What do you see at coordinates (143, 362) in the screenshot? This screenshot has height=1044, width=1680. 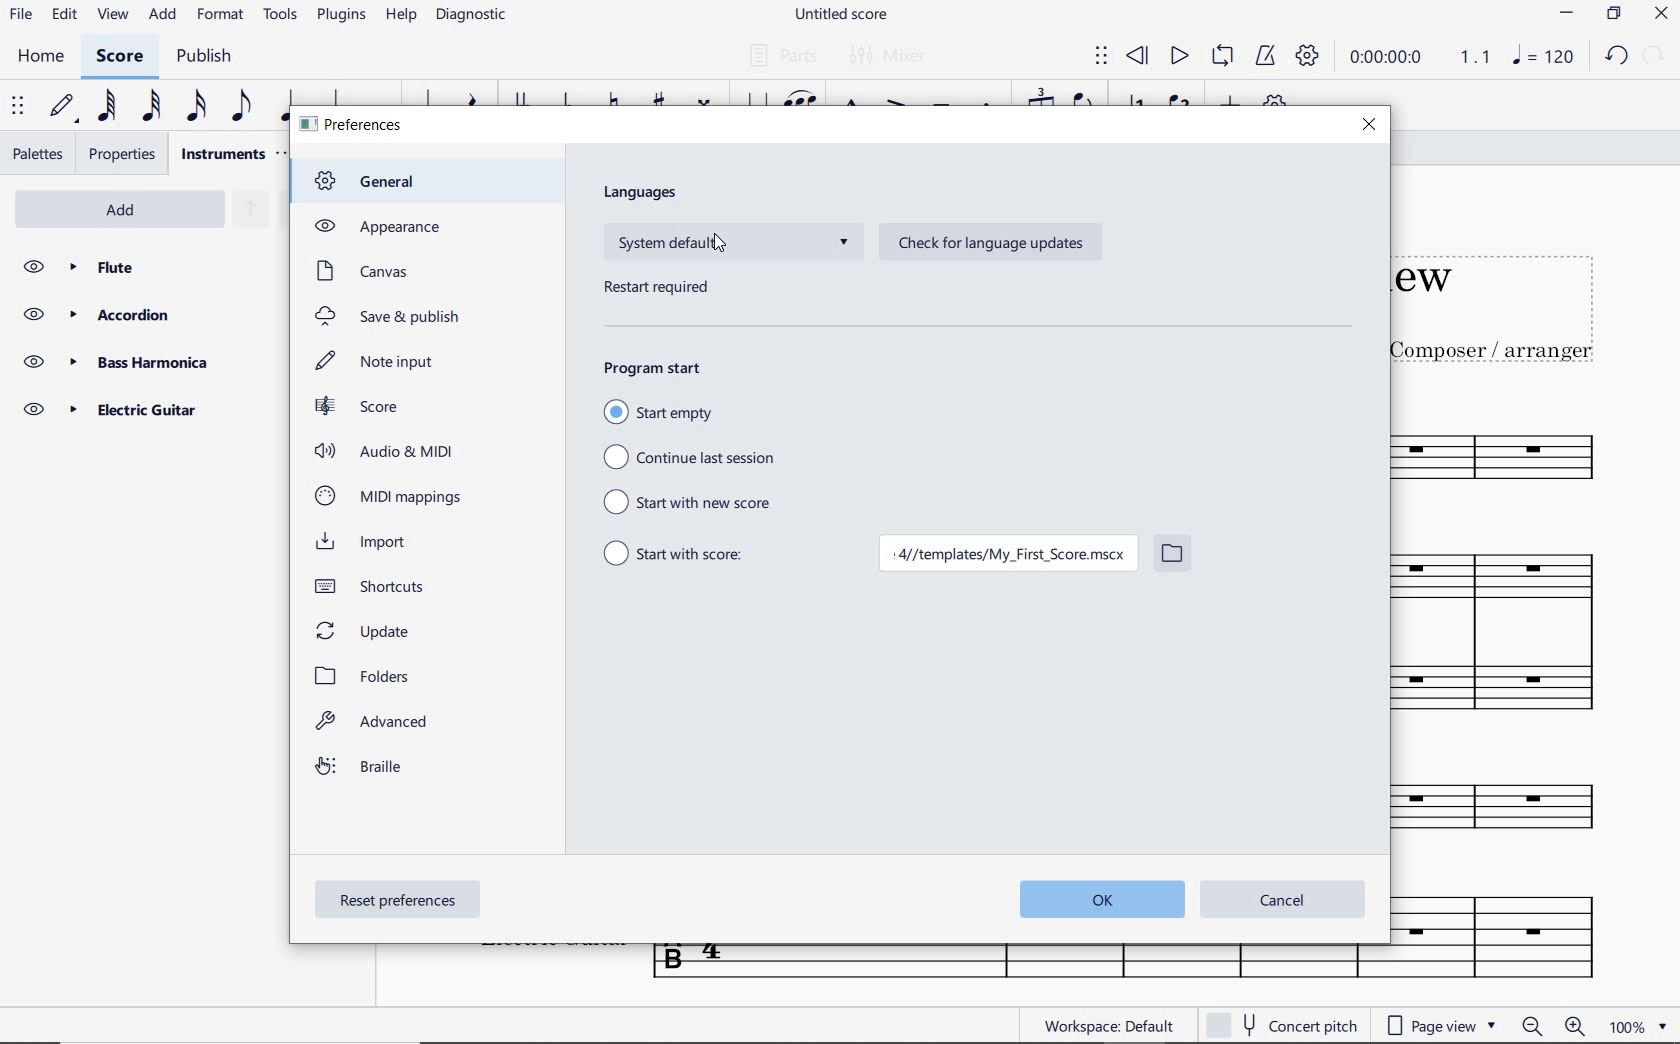 I see `bass harmonica` at bounding box center [143, 362].